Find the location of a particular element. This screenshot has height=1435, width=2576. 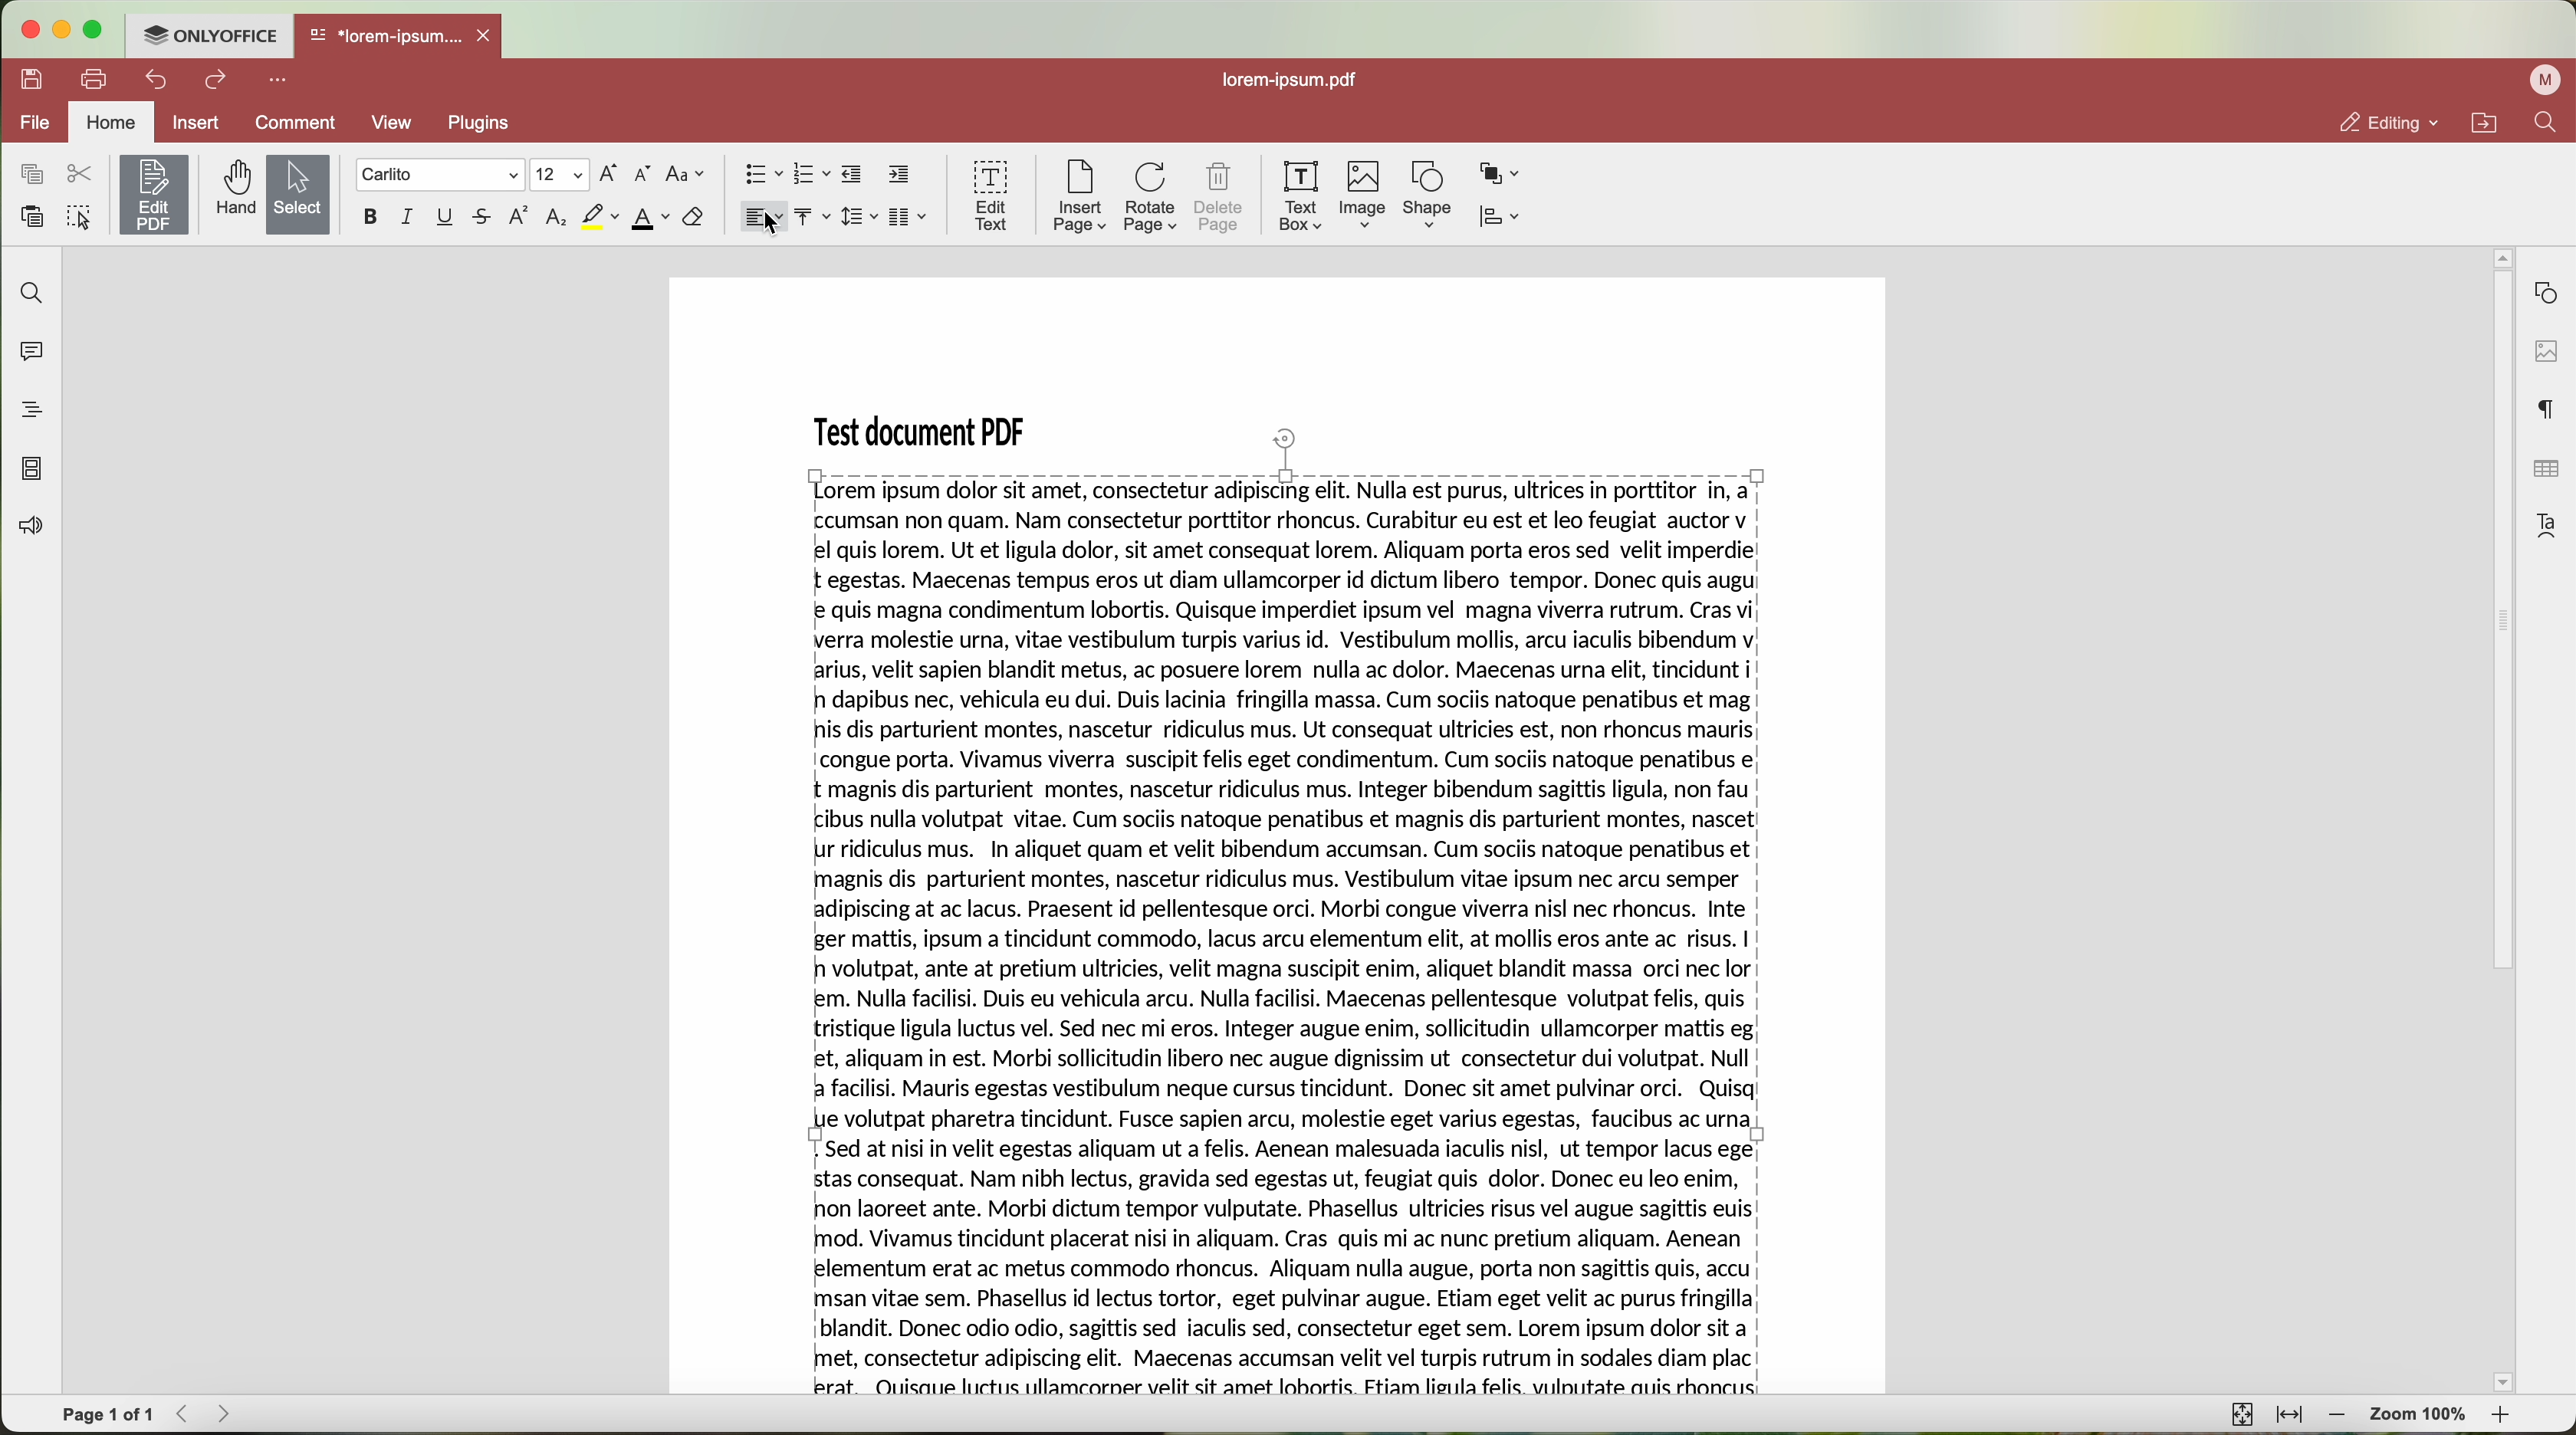

save is located at coordinates (32, 80).